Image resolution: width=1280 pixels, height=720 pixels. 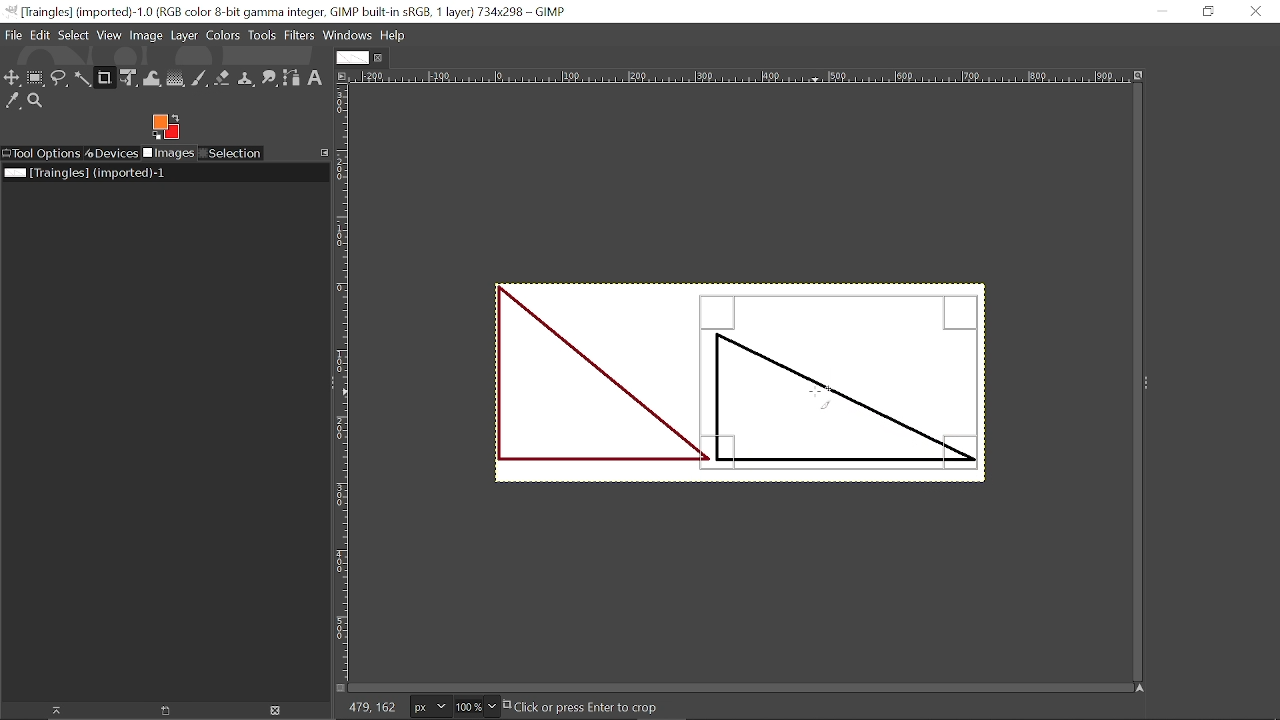 I want to click on clone tool , so click(x=245, y=79).